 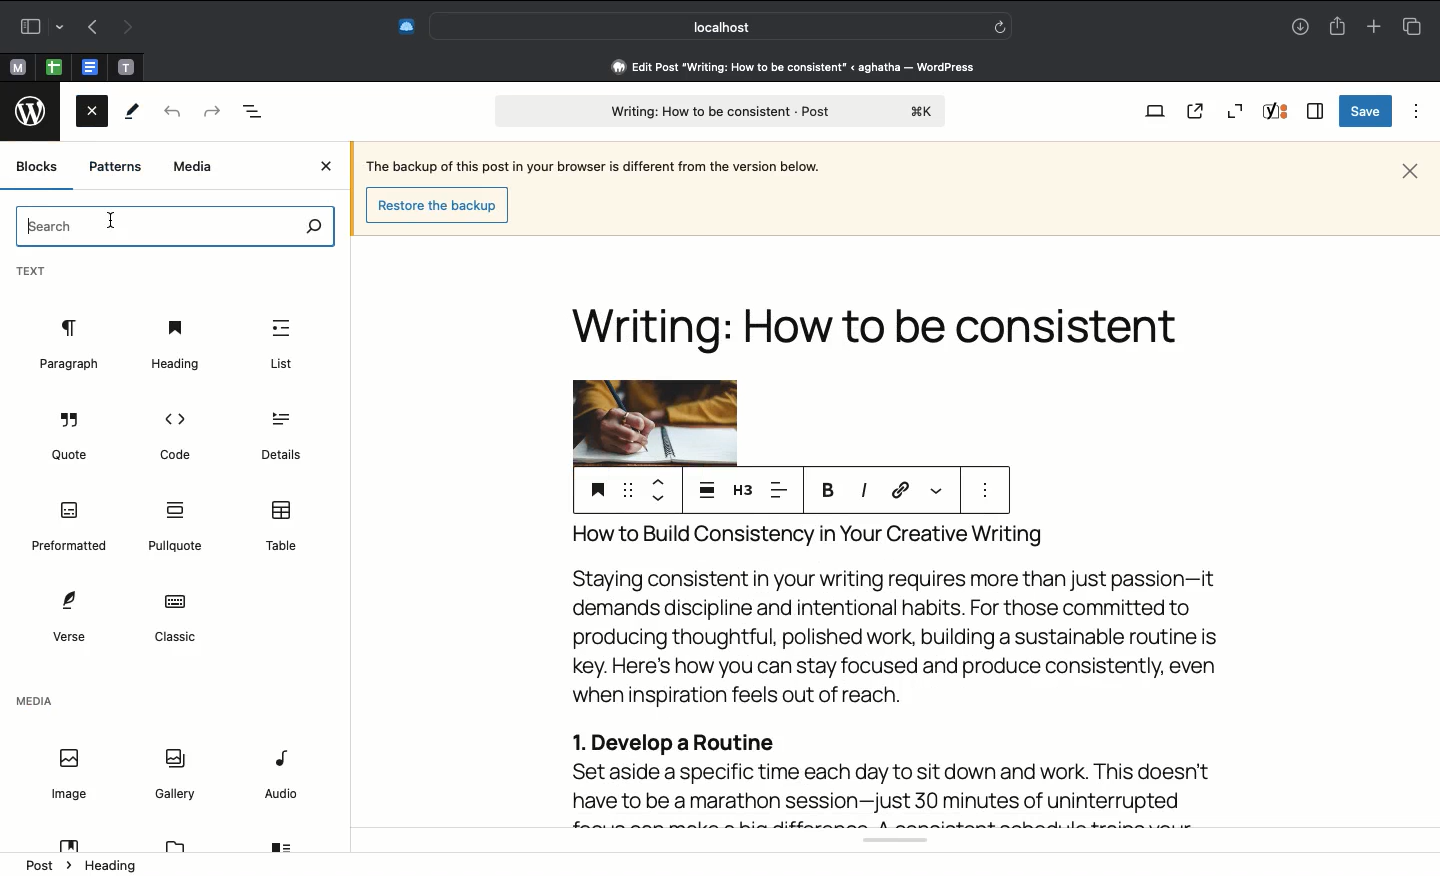 What do you see at coordinates (110, 221) in the screenshot?
I see `cursor` at bounding box center [110, 221].